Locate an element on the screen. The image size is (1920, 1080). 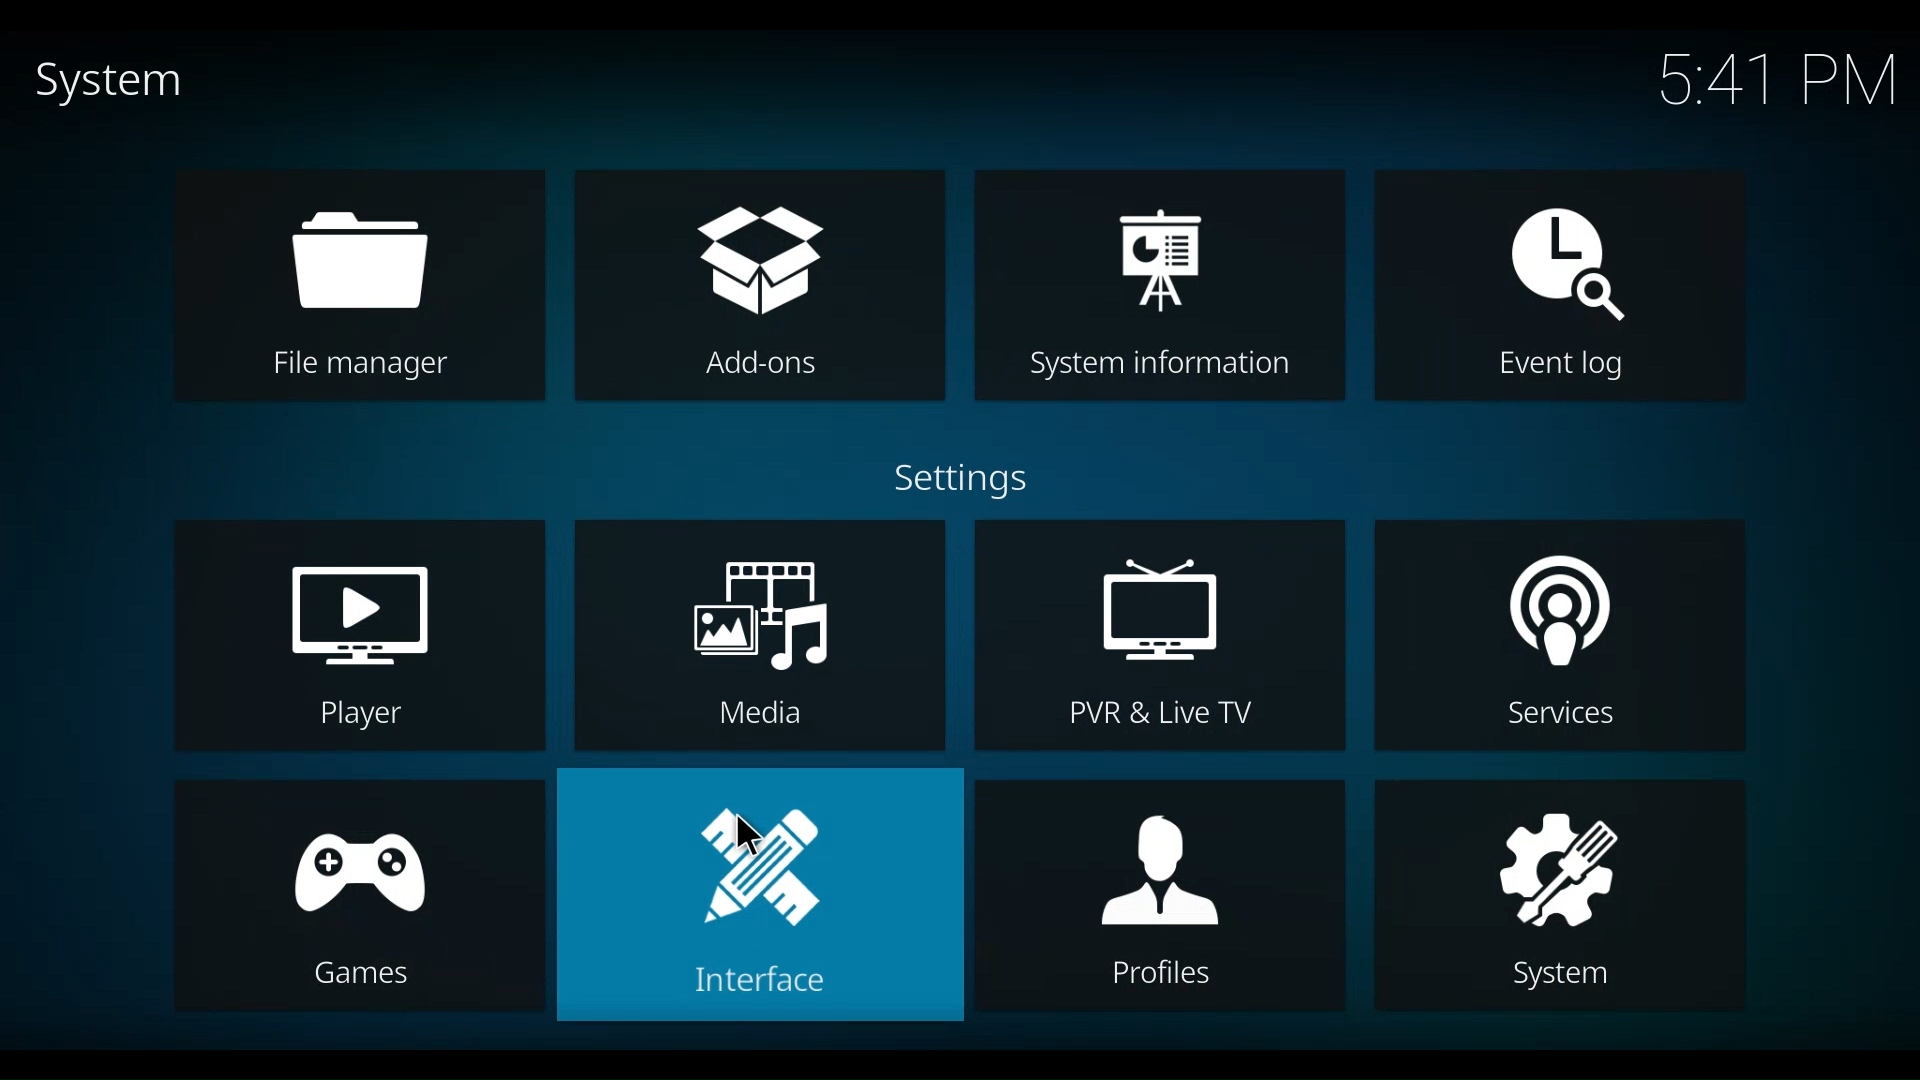
Settings is located at coordinates (970, 480).